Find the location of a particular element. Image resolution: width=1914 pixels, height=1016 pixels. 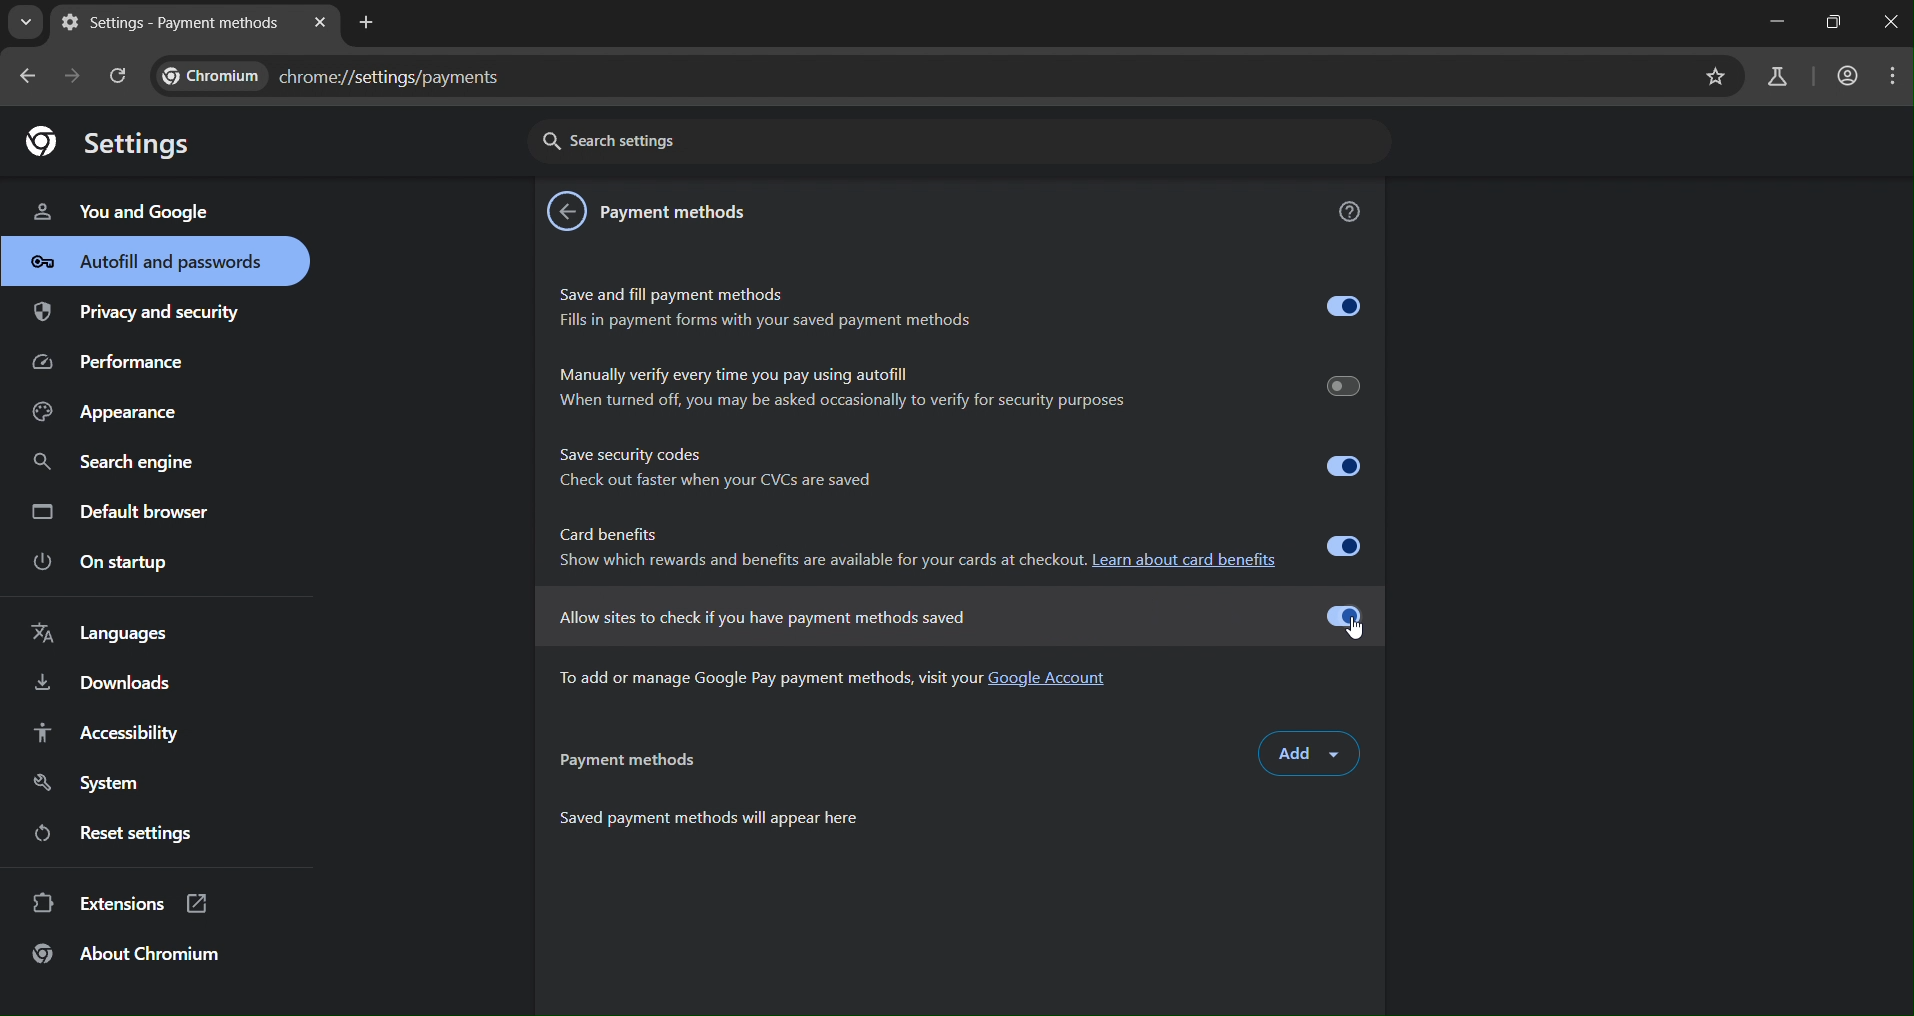

reload page is located at coordinates (121, 76).